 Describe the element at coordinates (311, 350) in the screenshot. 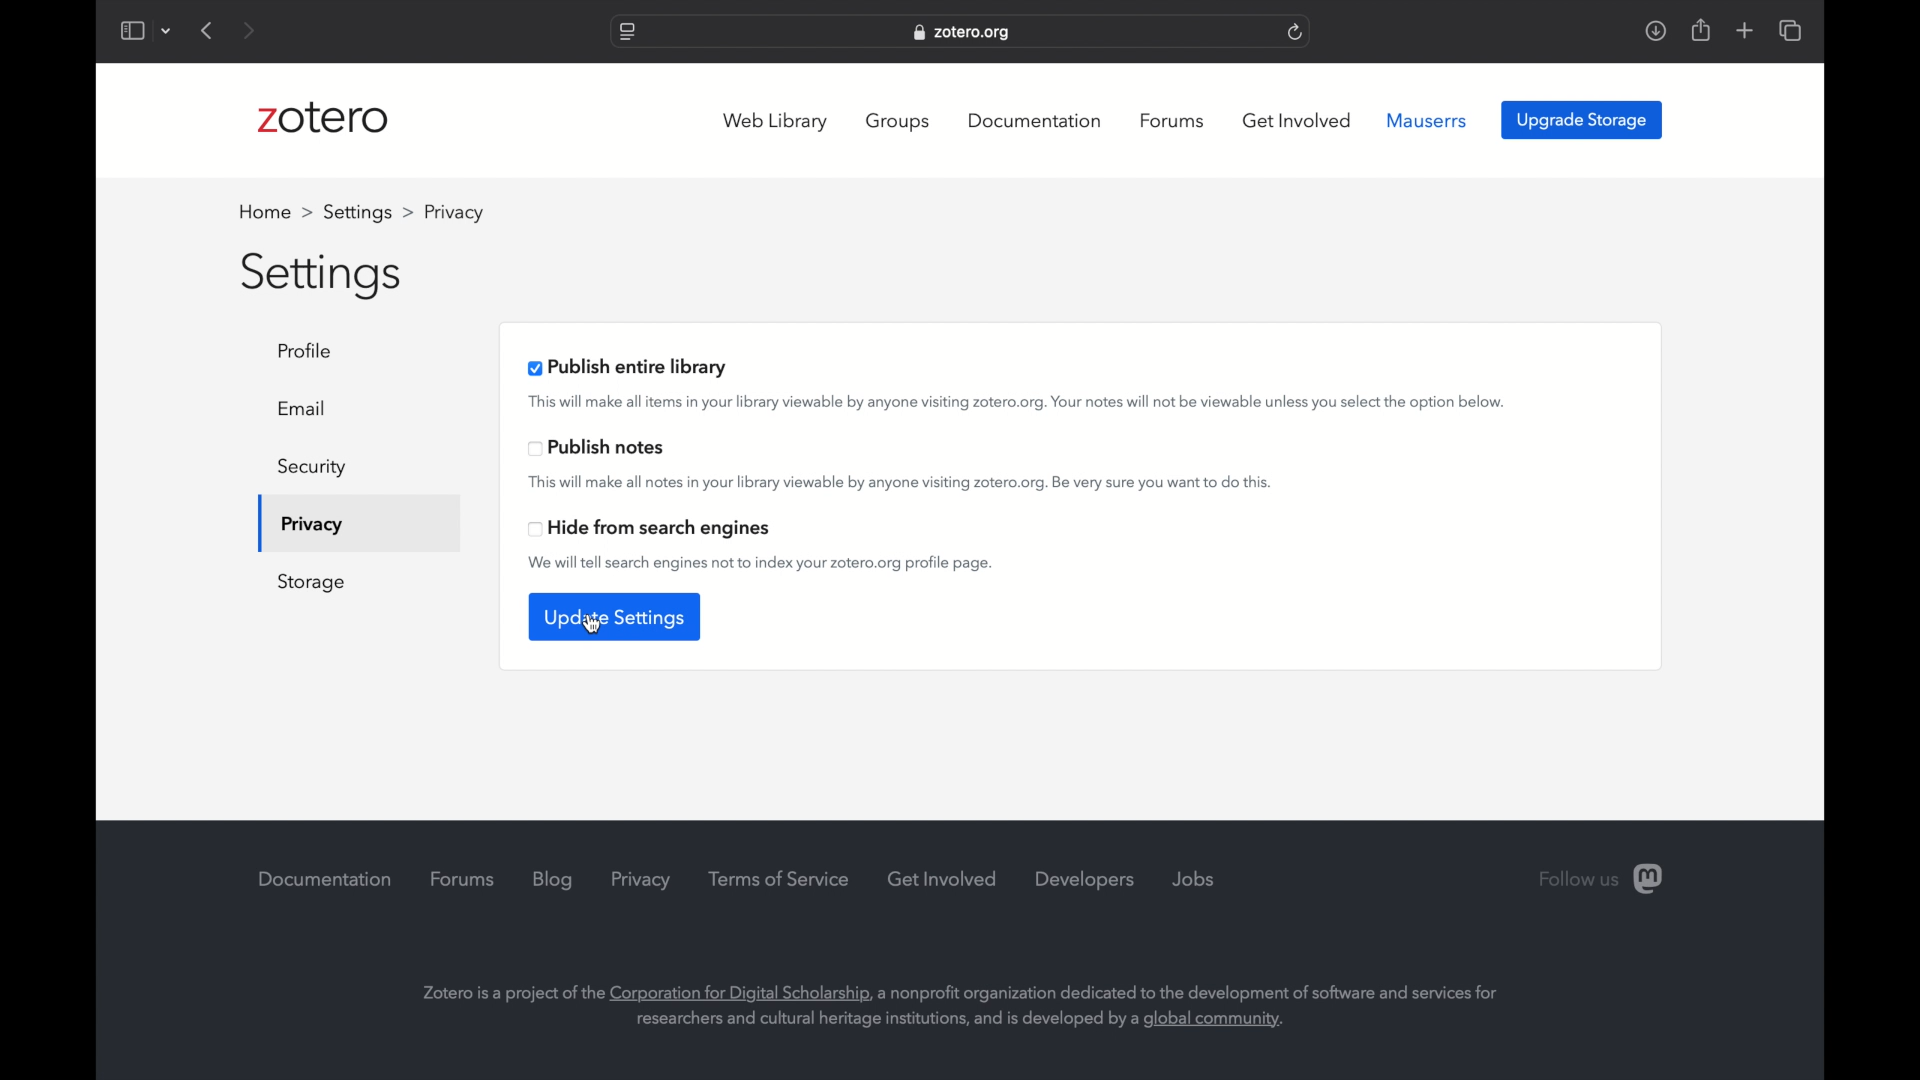

I see `profile` at that location.